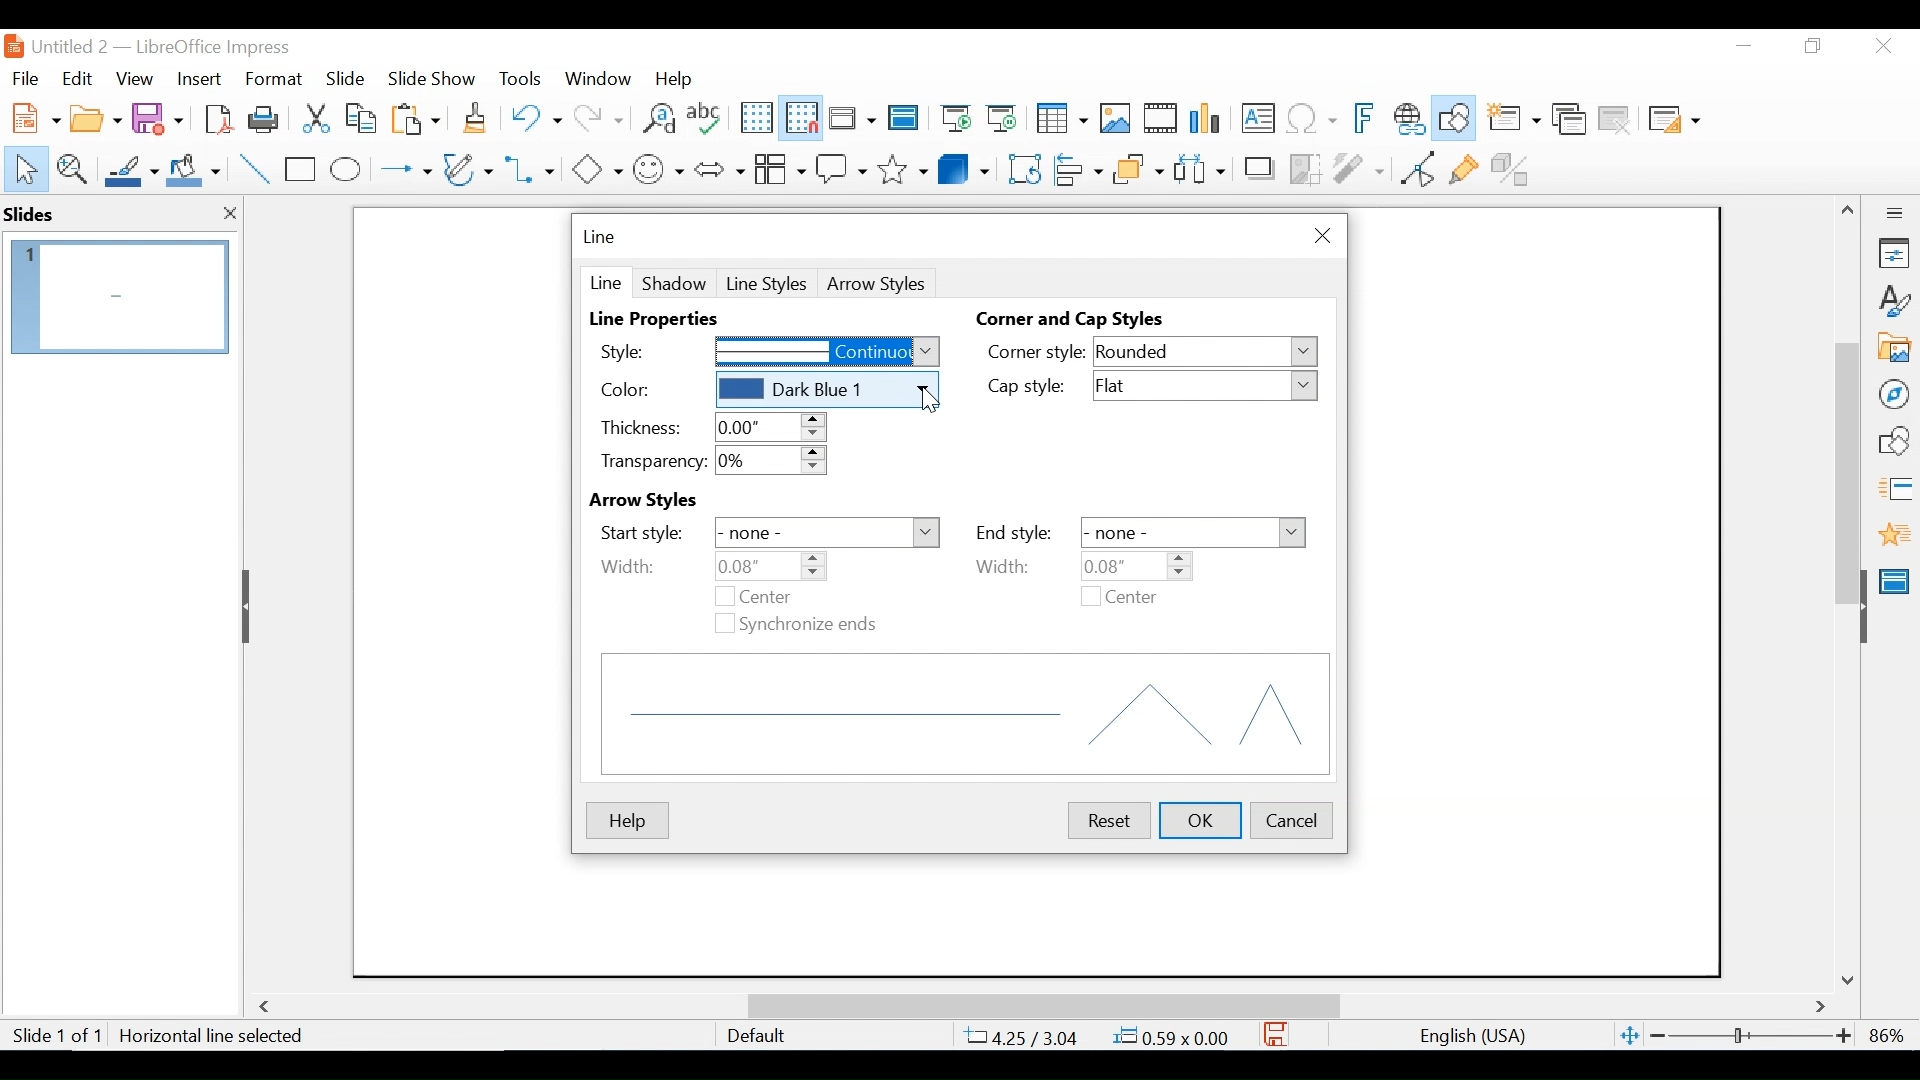 The height and width of the screenshot is (1080, 1920). I want to click on Fit Slide to current window, so click(1630, 1037).